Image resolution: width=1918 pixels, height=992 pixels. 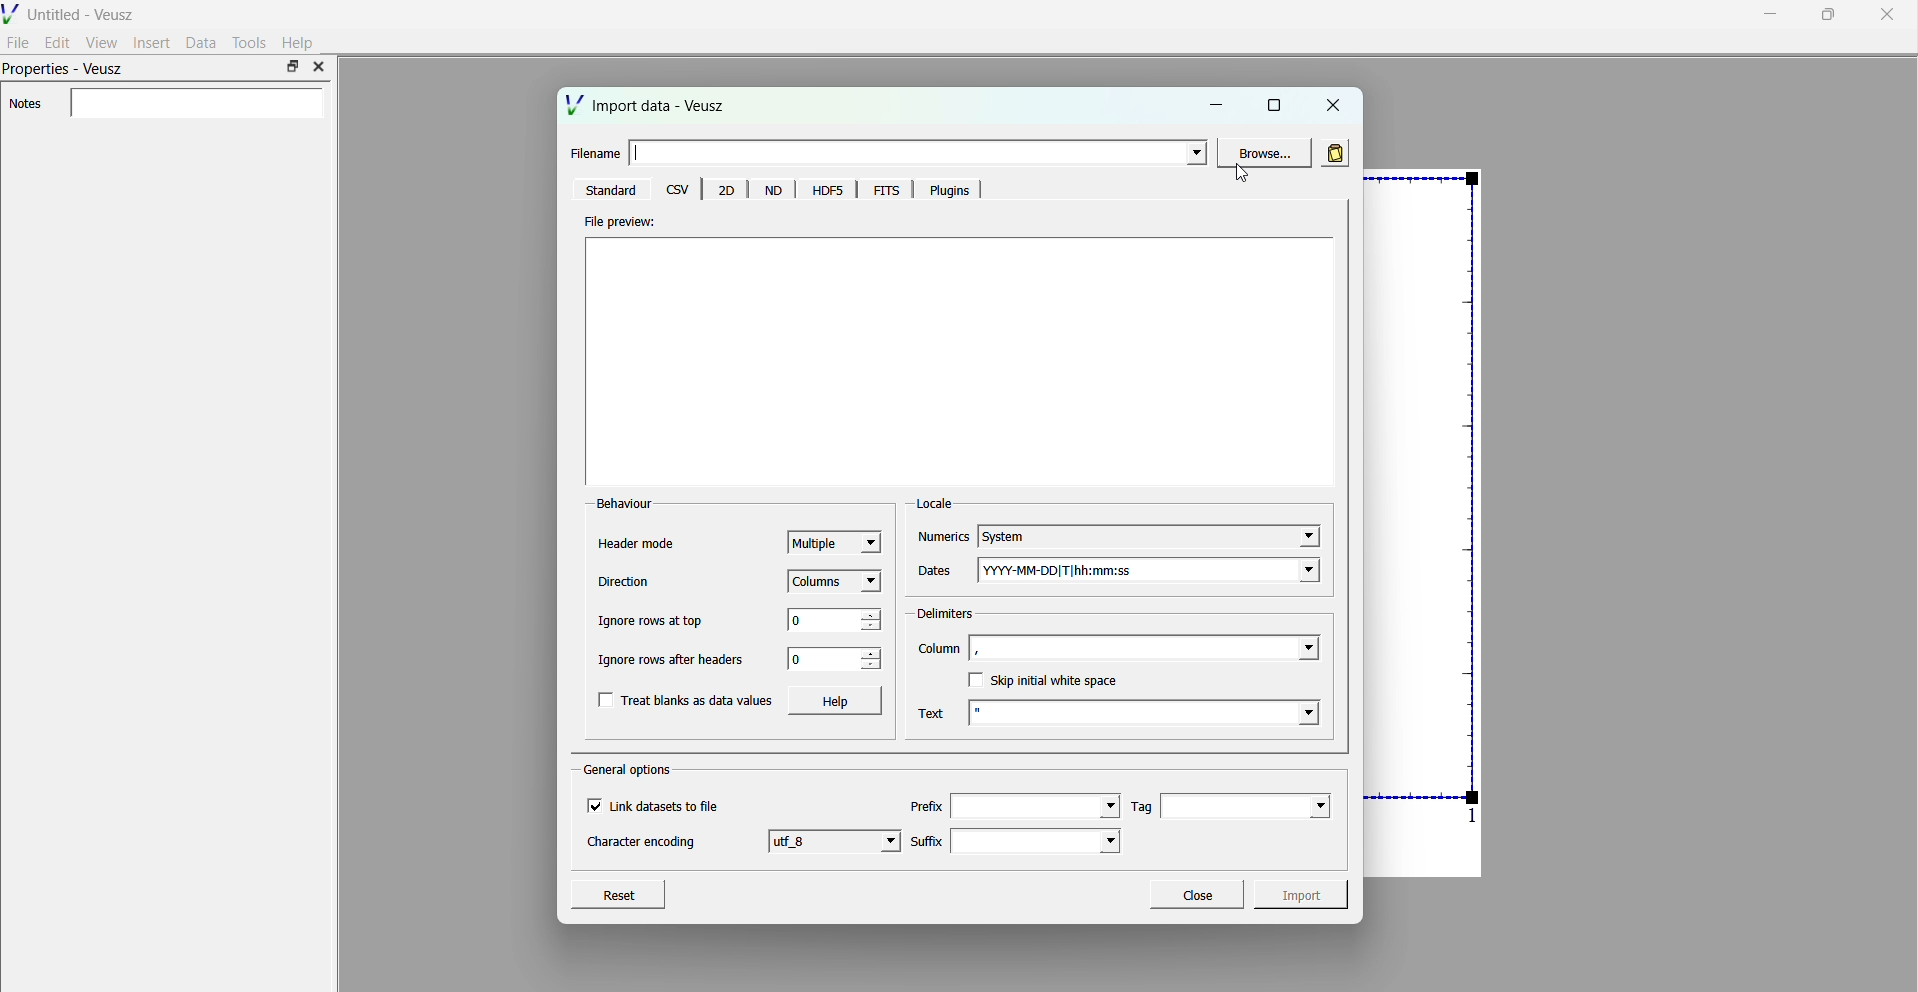 I want to click on Help, so click(x=835, y=701).